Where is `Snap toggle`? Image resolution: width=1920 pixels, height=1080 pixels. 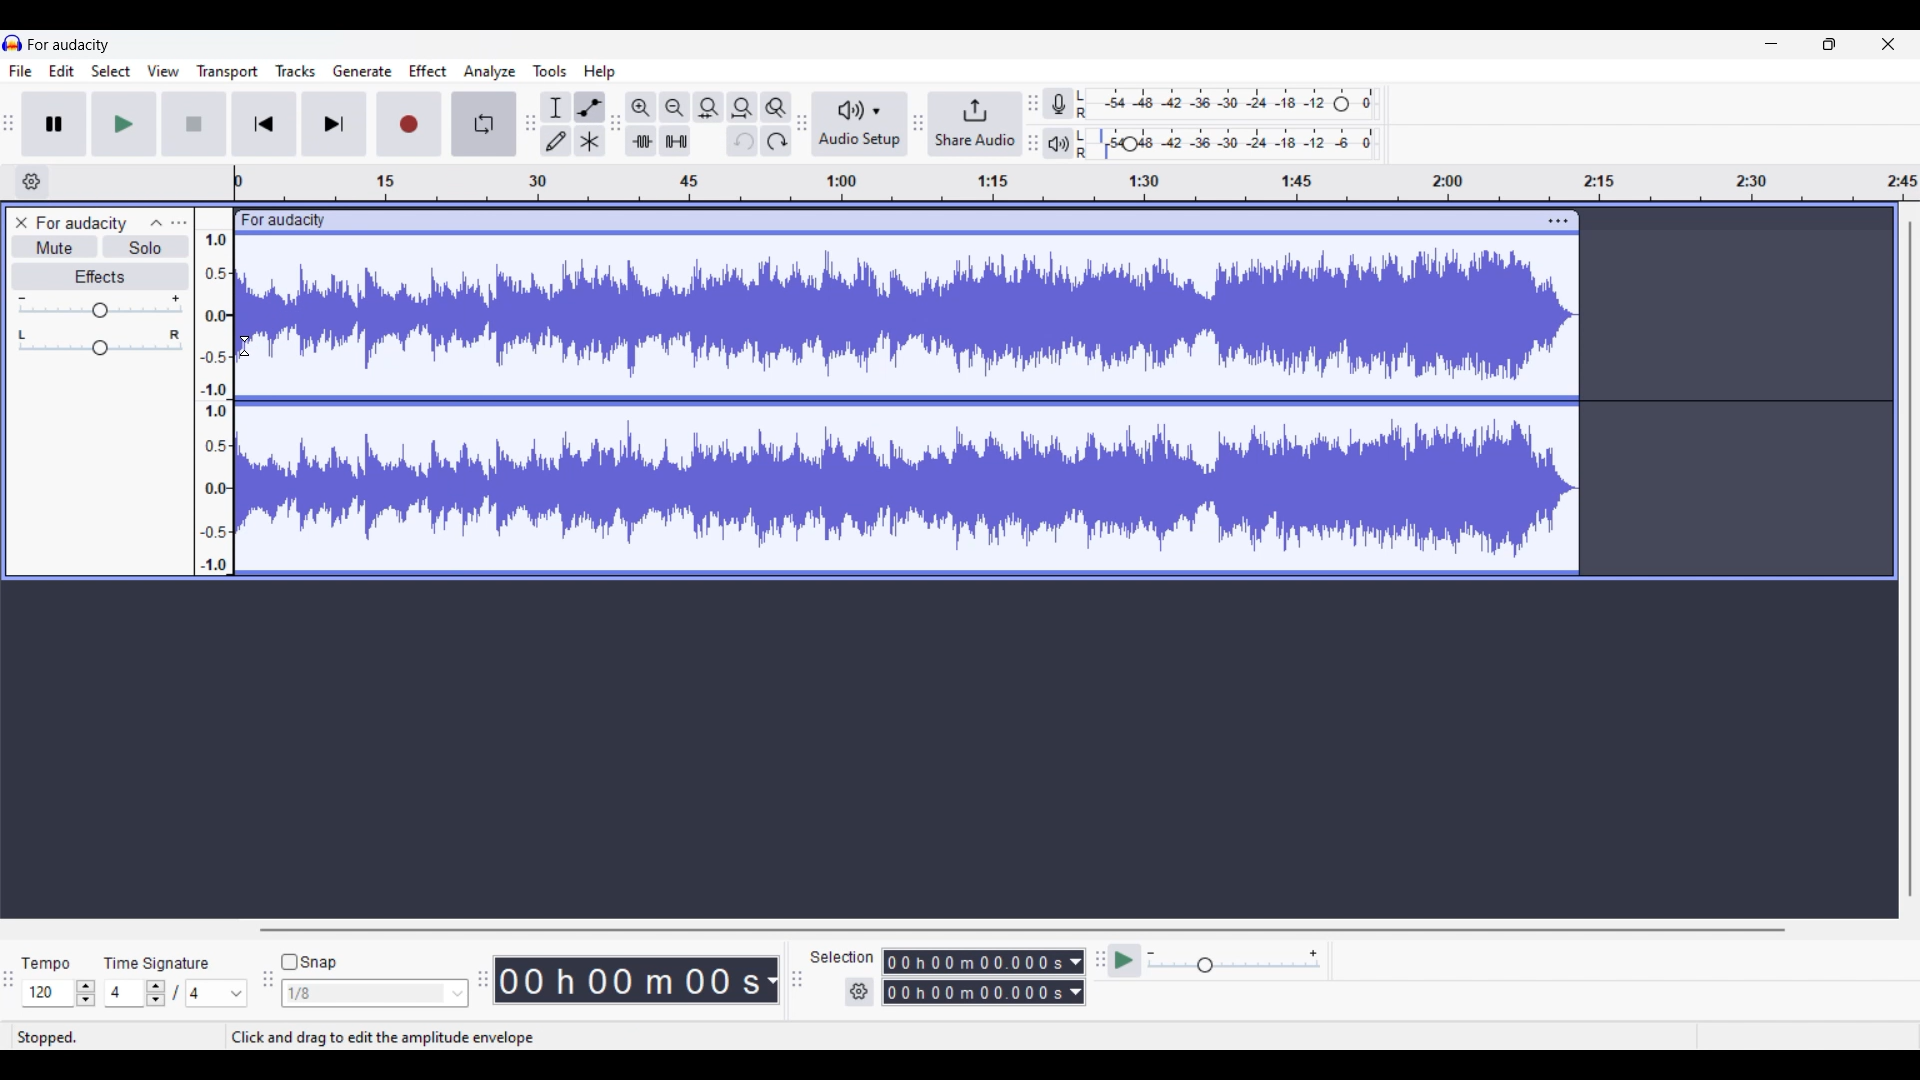
Snap toggle is located at coordinates (308, 962).